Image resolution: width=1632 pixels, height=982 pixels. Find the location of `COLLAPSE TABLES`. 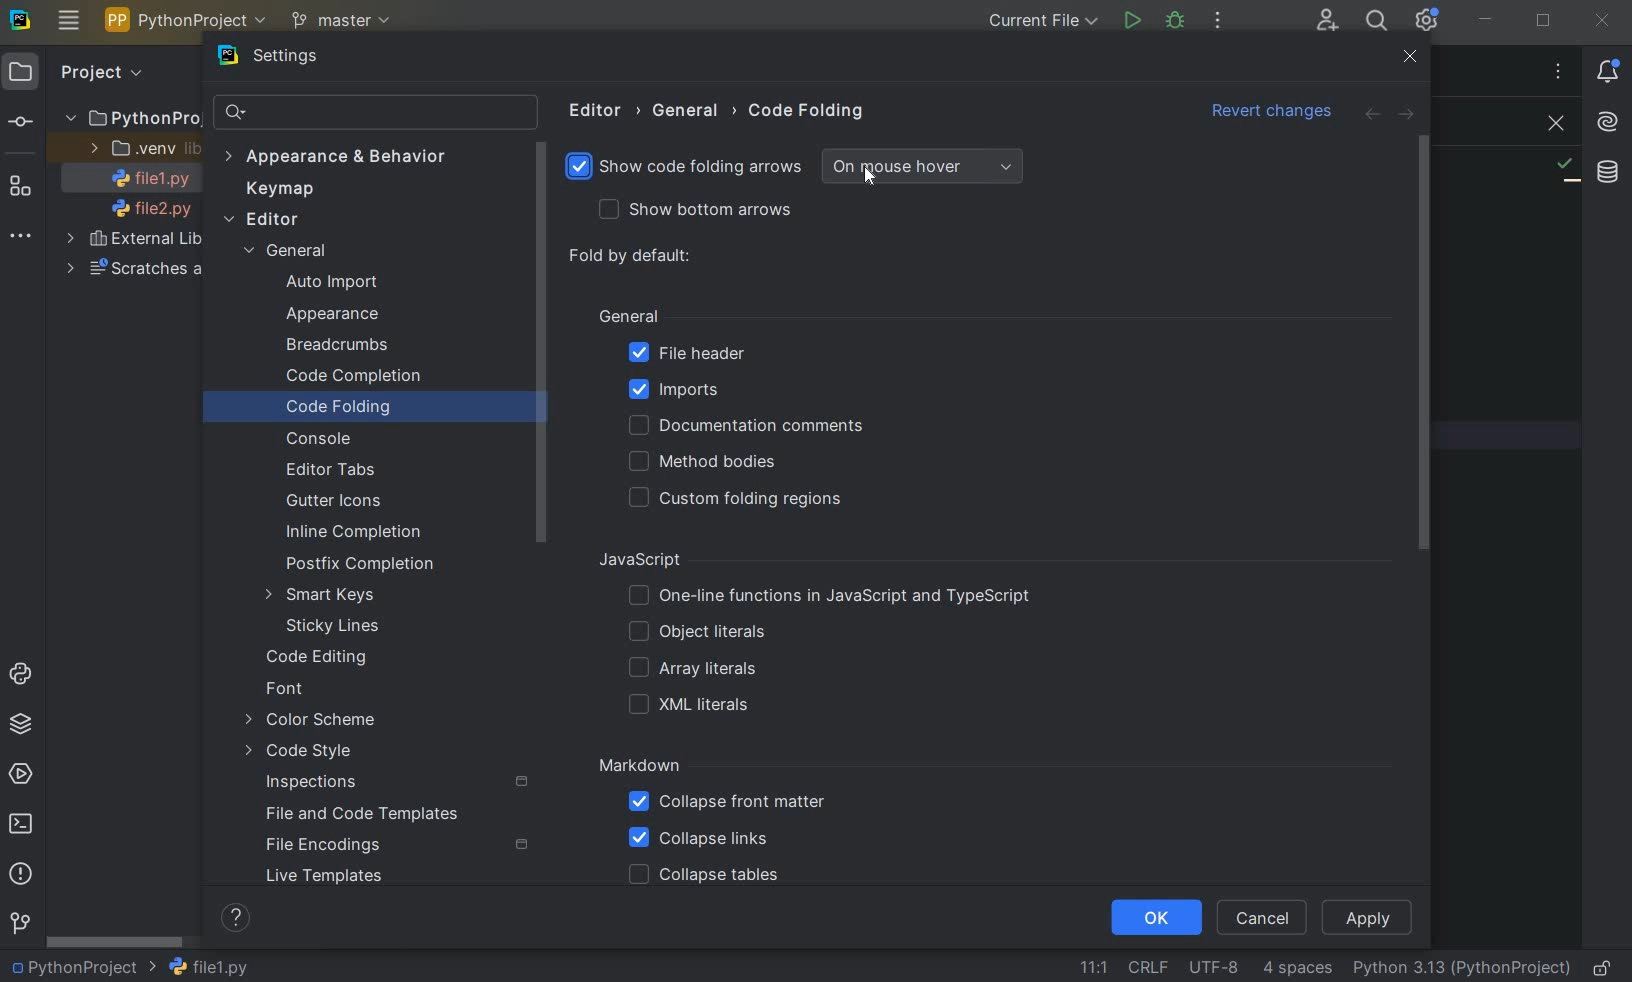

COLLAPSE TABLES is located at coordinates (703, 876).